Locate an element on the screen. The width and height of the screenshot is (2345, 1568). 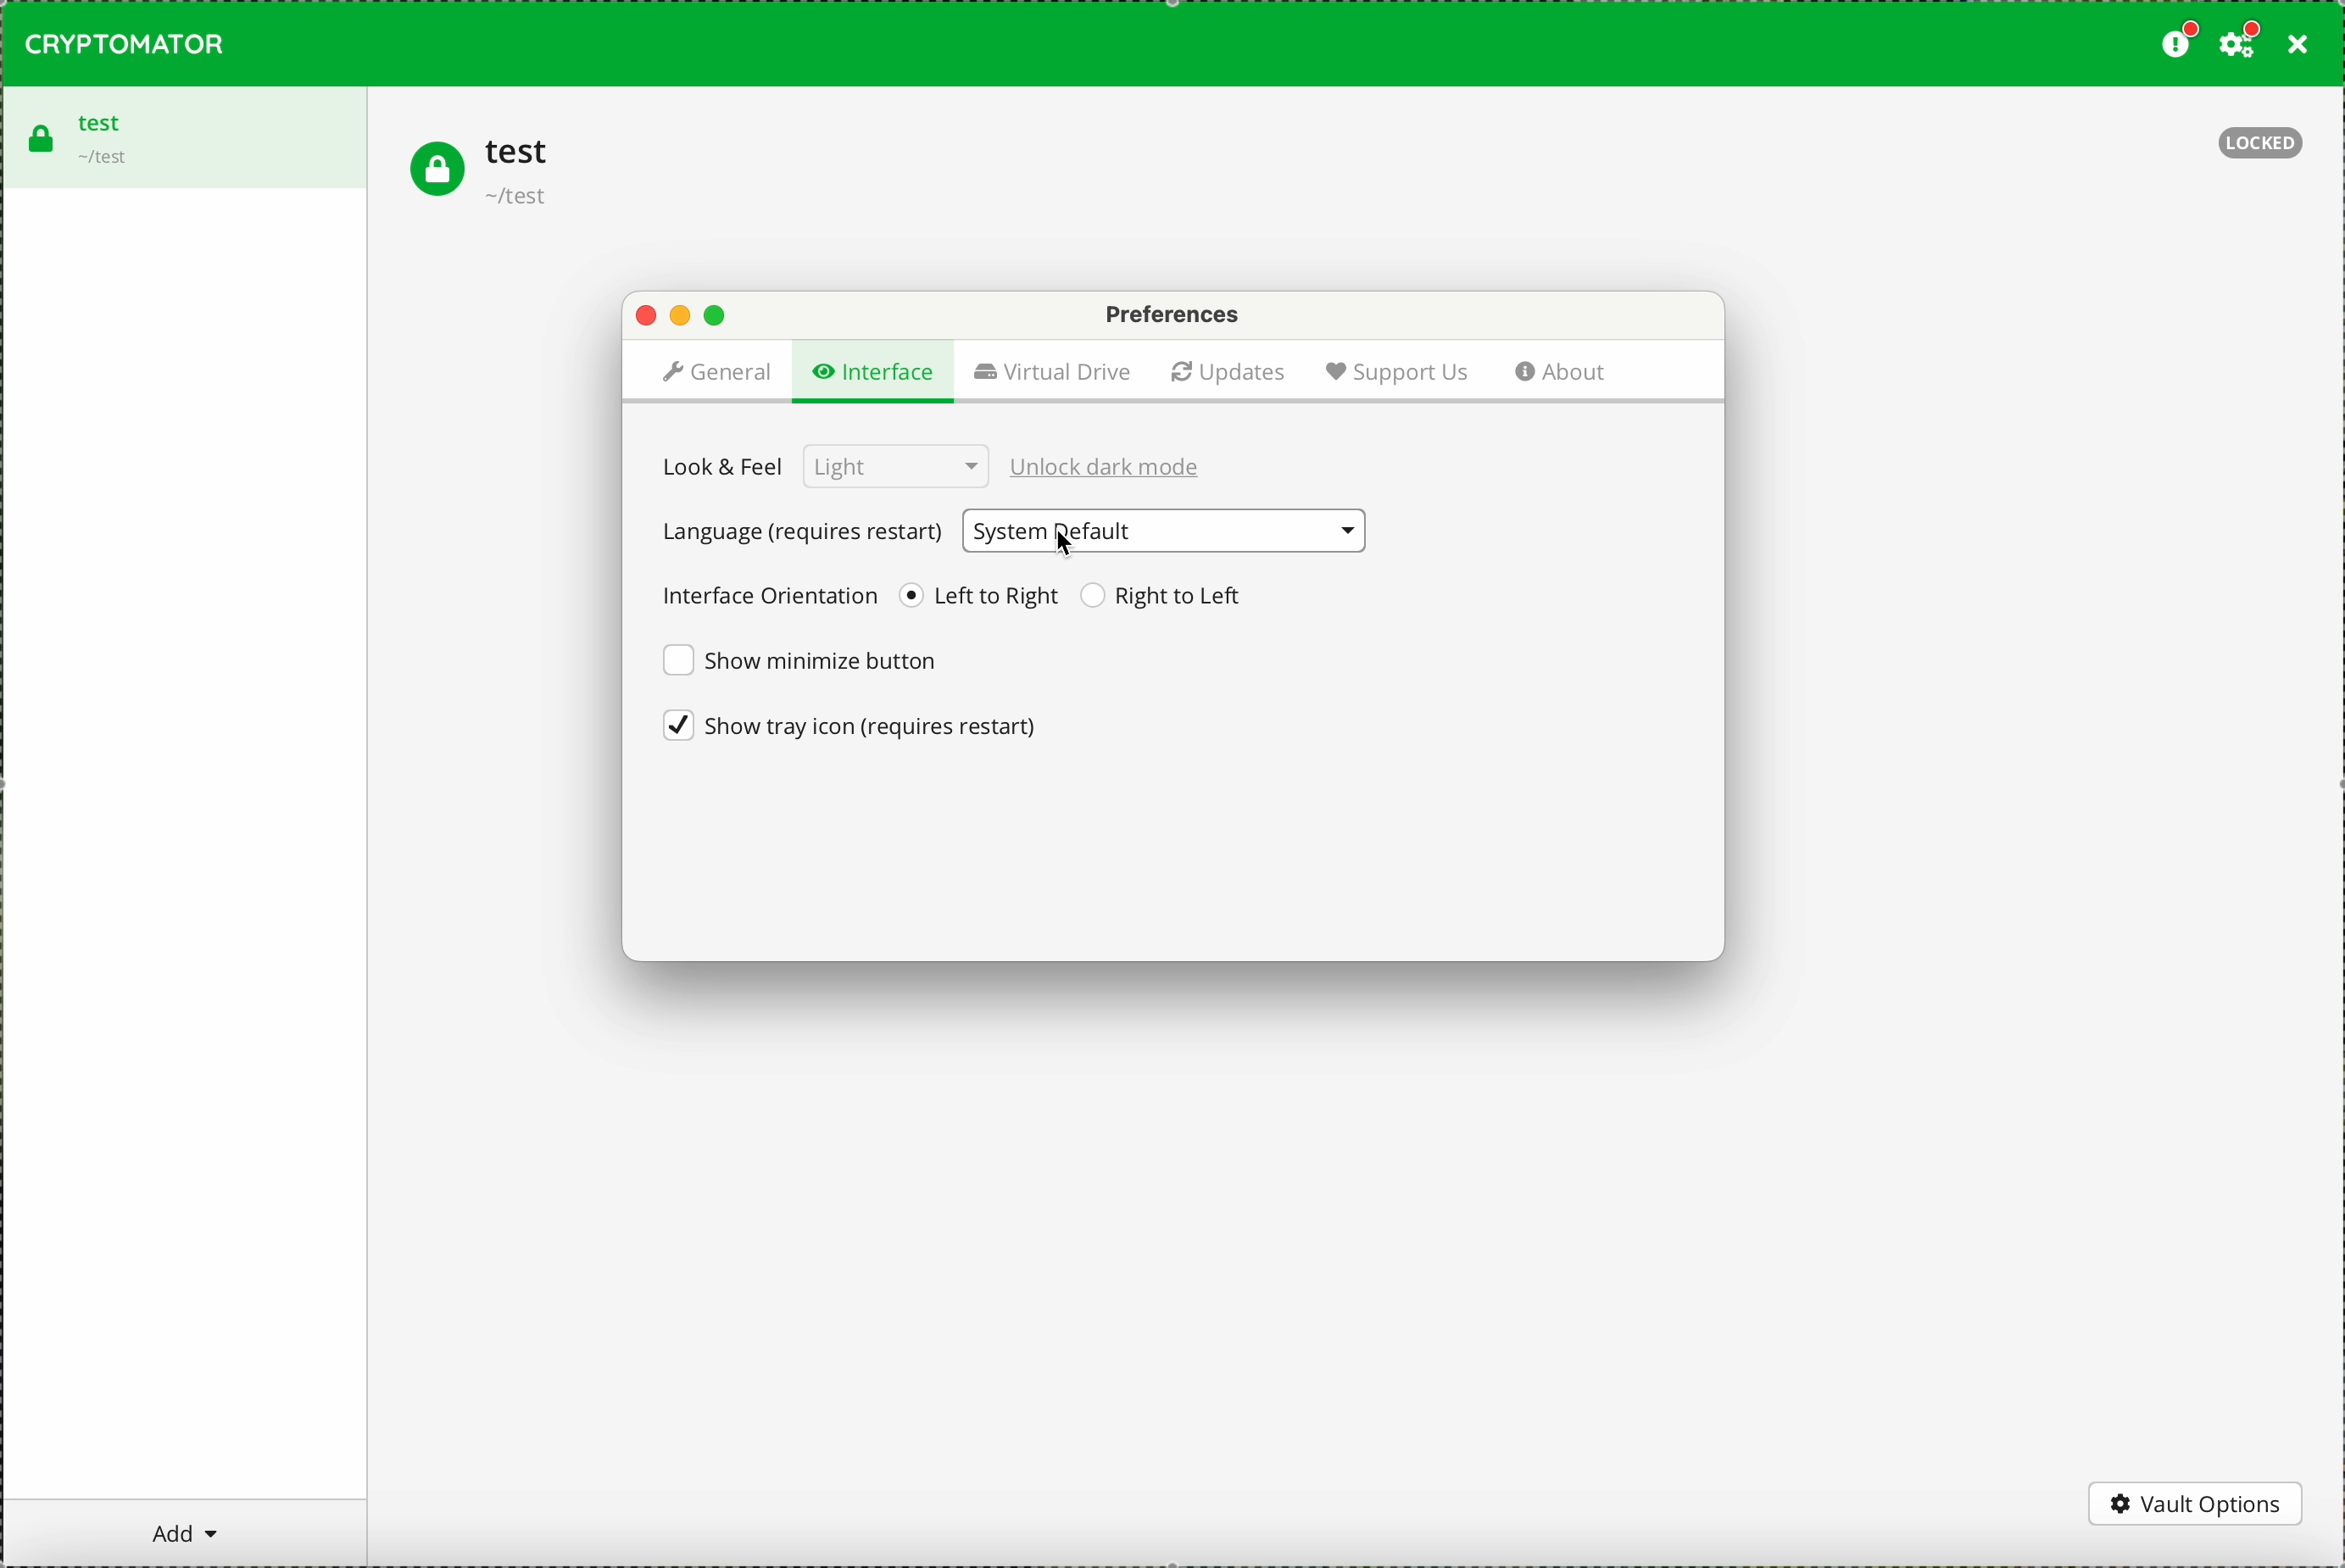
left to right is located at coordinates (982, 595).